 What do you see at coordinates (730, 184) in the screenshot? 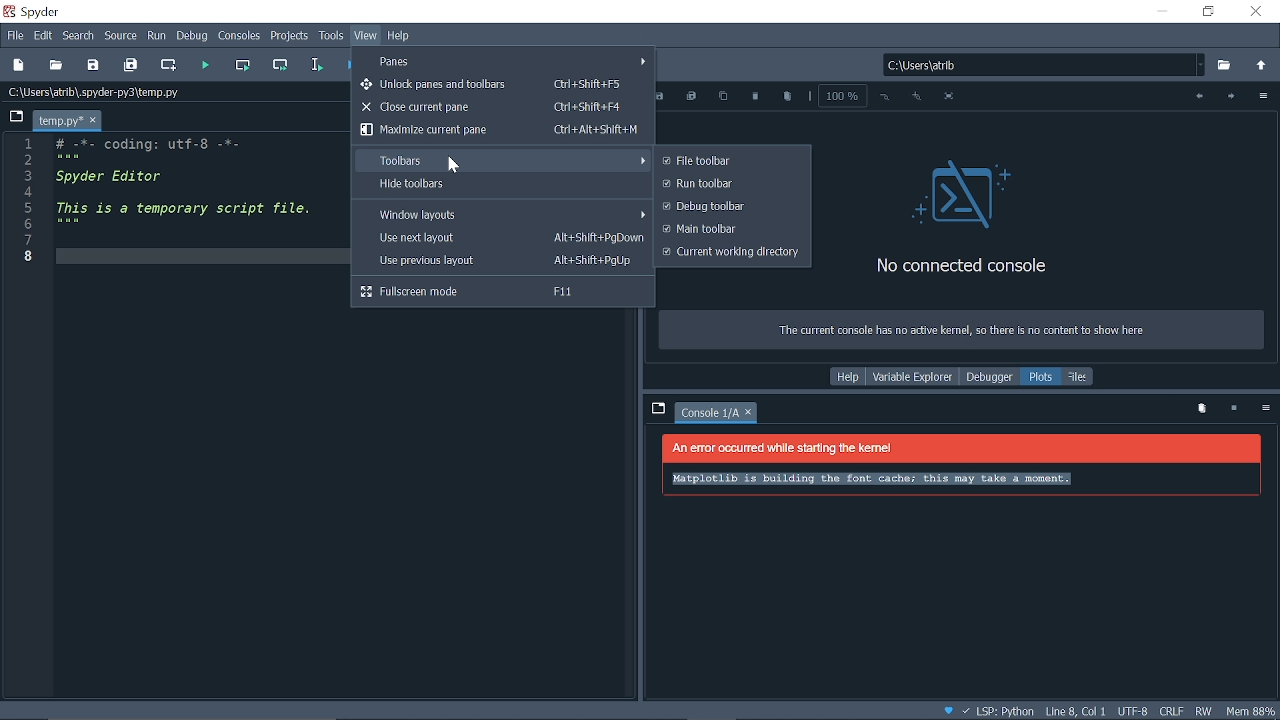
I see `Run toolbar` at bounding box center [730, 184].